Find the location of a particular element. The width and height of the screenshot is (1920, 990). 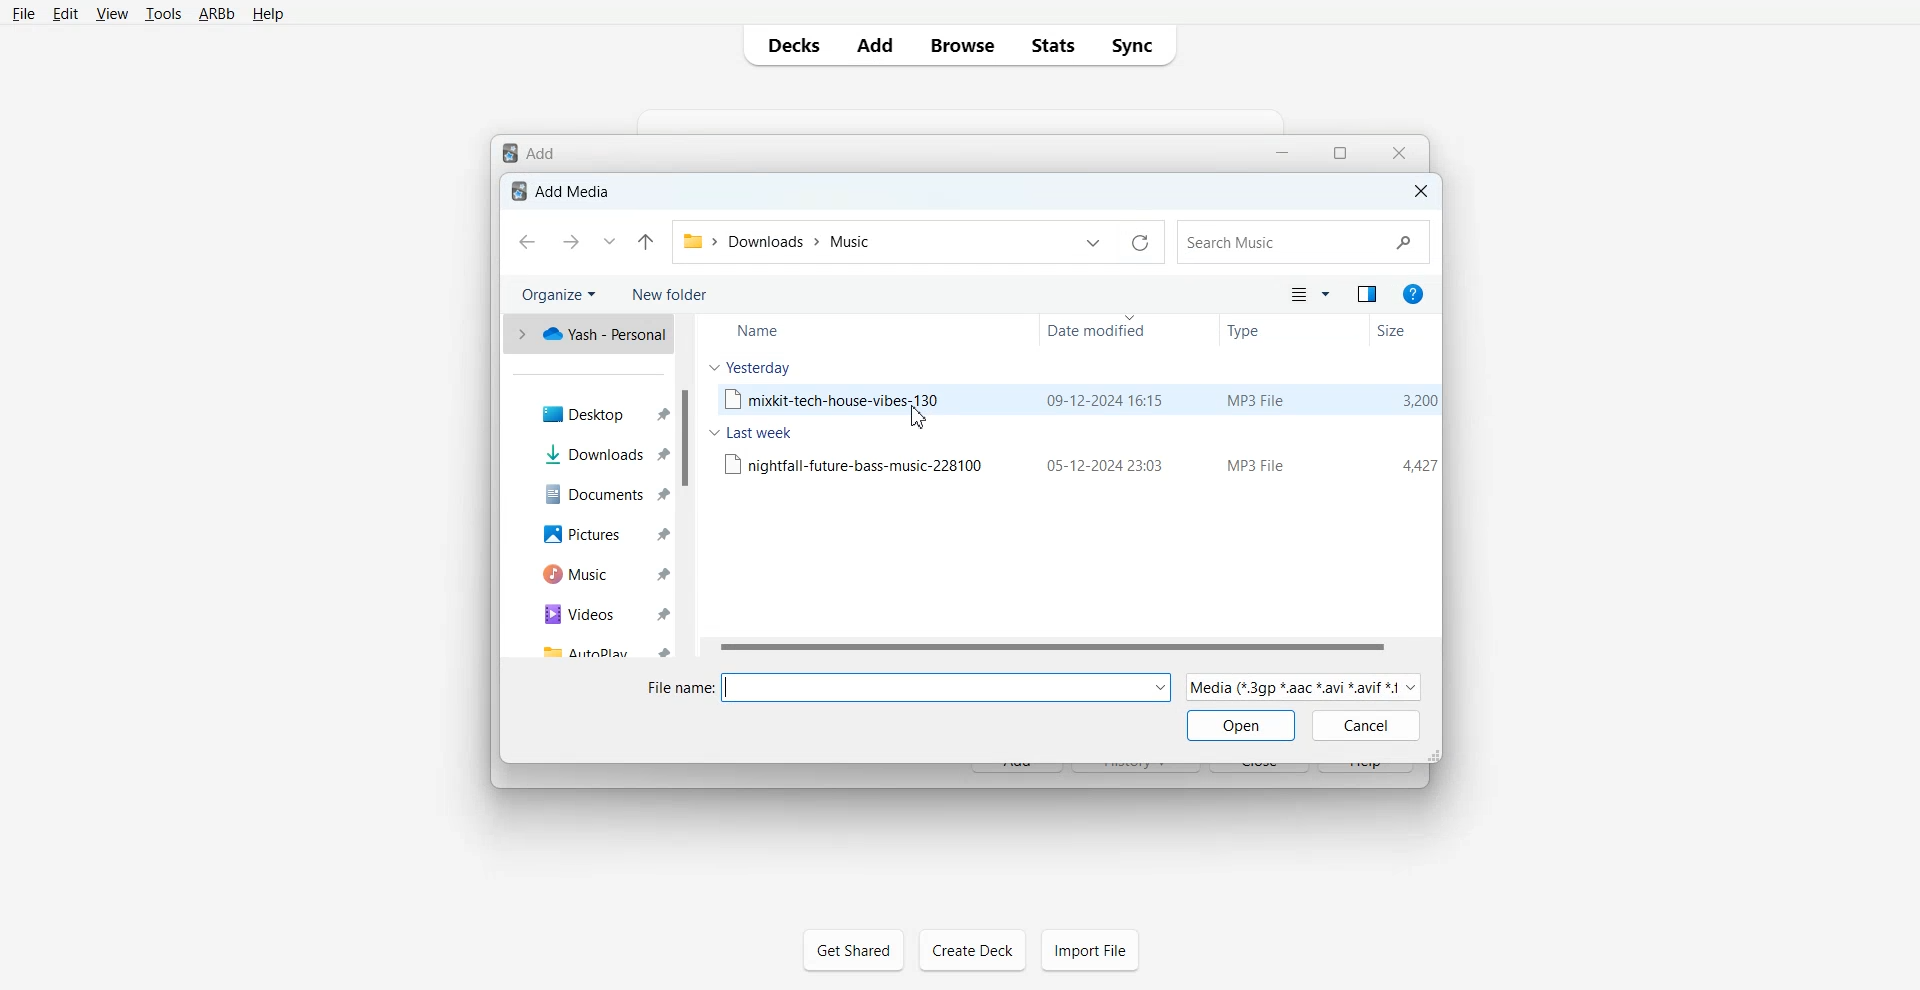

yesterday is located at coordinates (751, 368).